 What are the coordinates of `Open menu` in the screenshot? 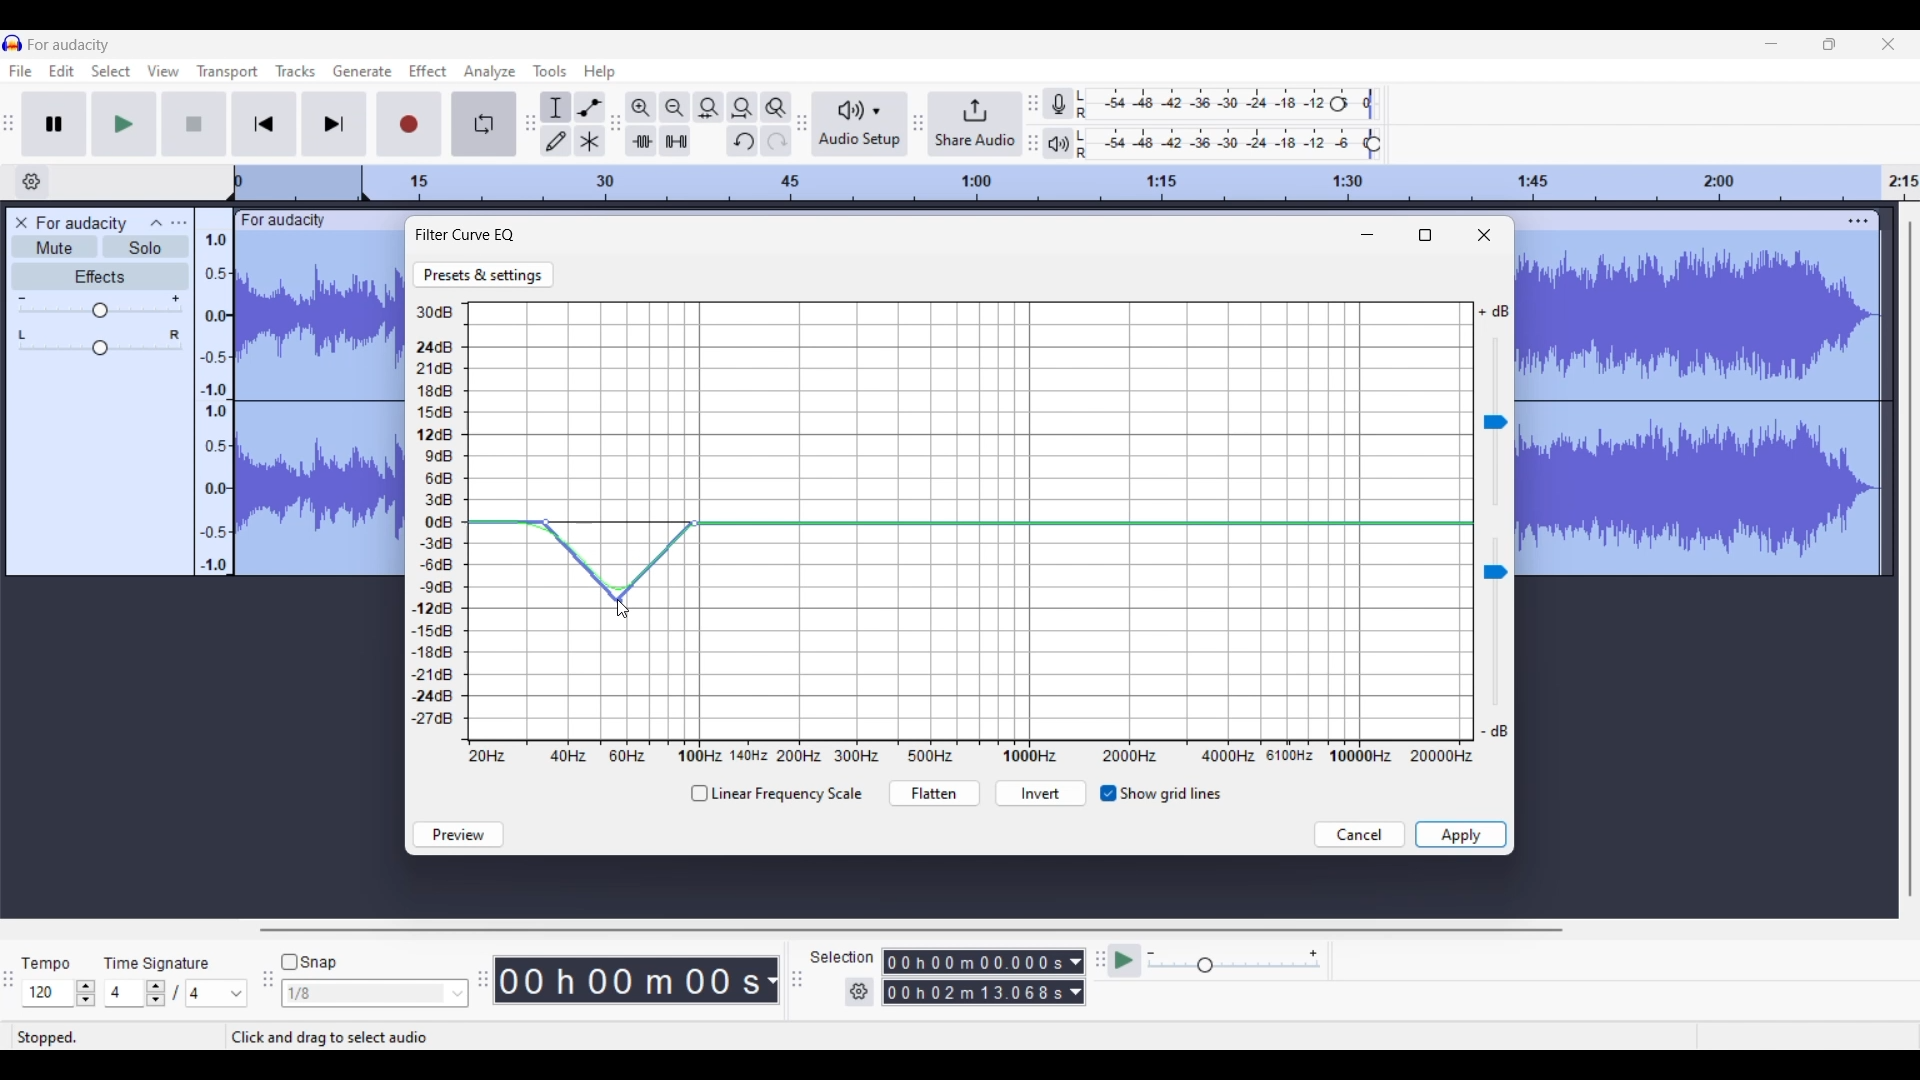 It's located at (178, 222).